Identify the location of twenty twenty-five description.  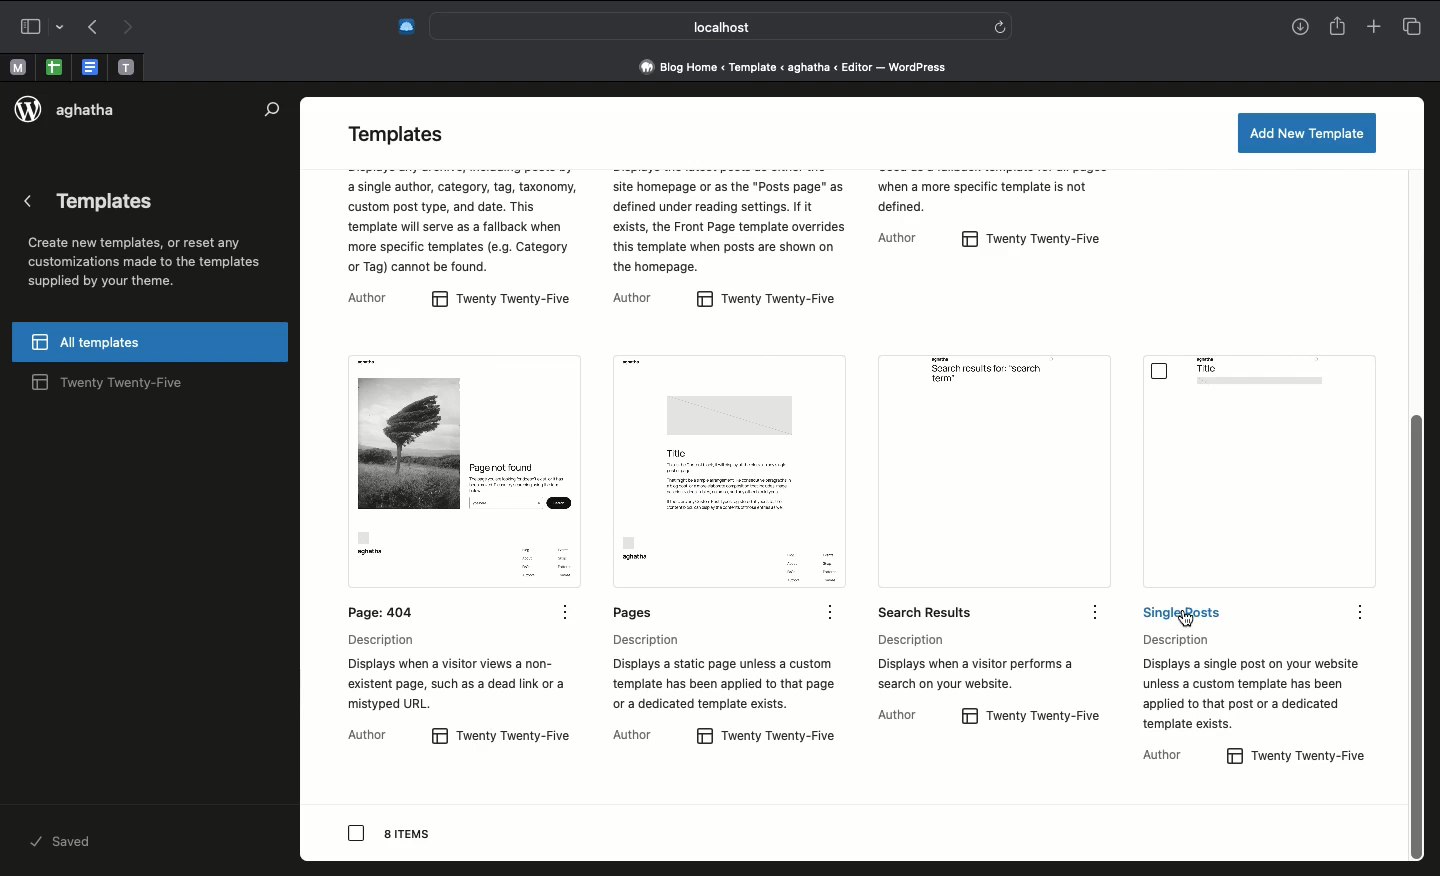
(458, 218).